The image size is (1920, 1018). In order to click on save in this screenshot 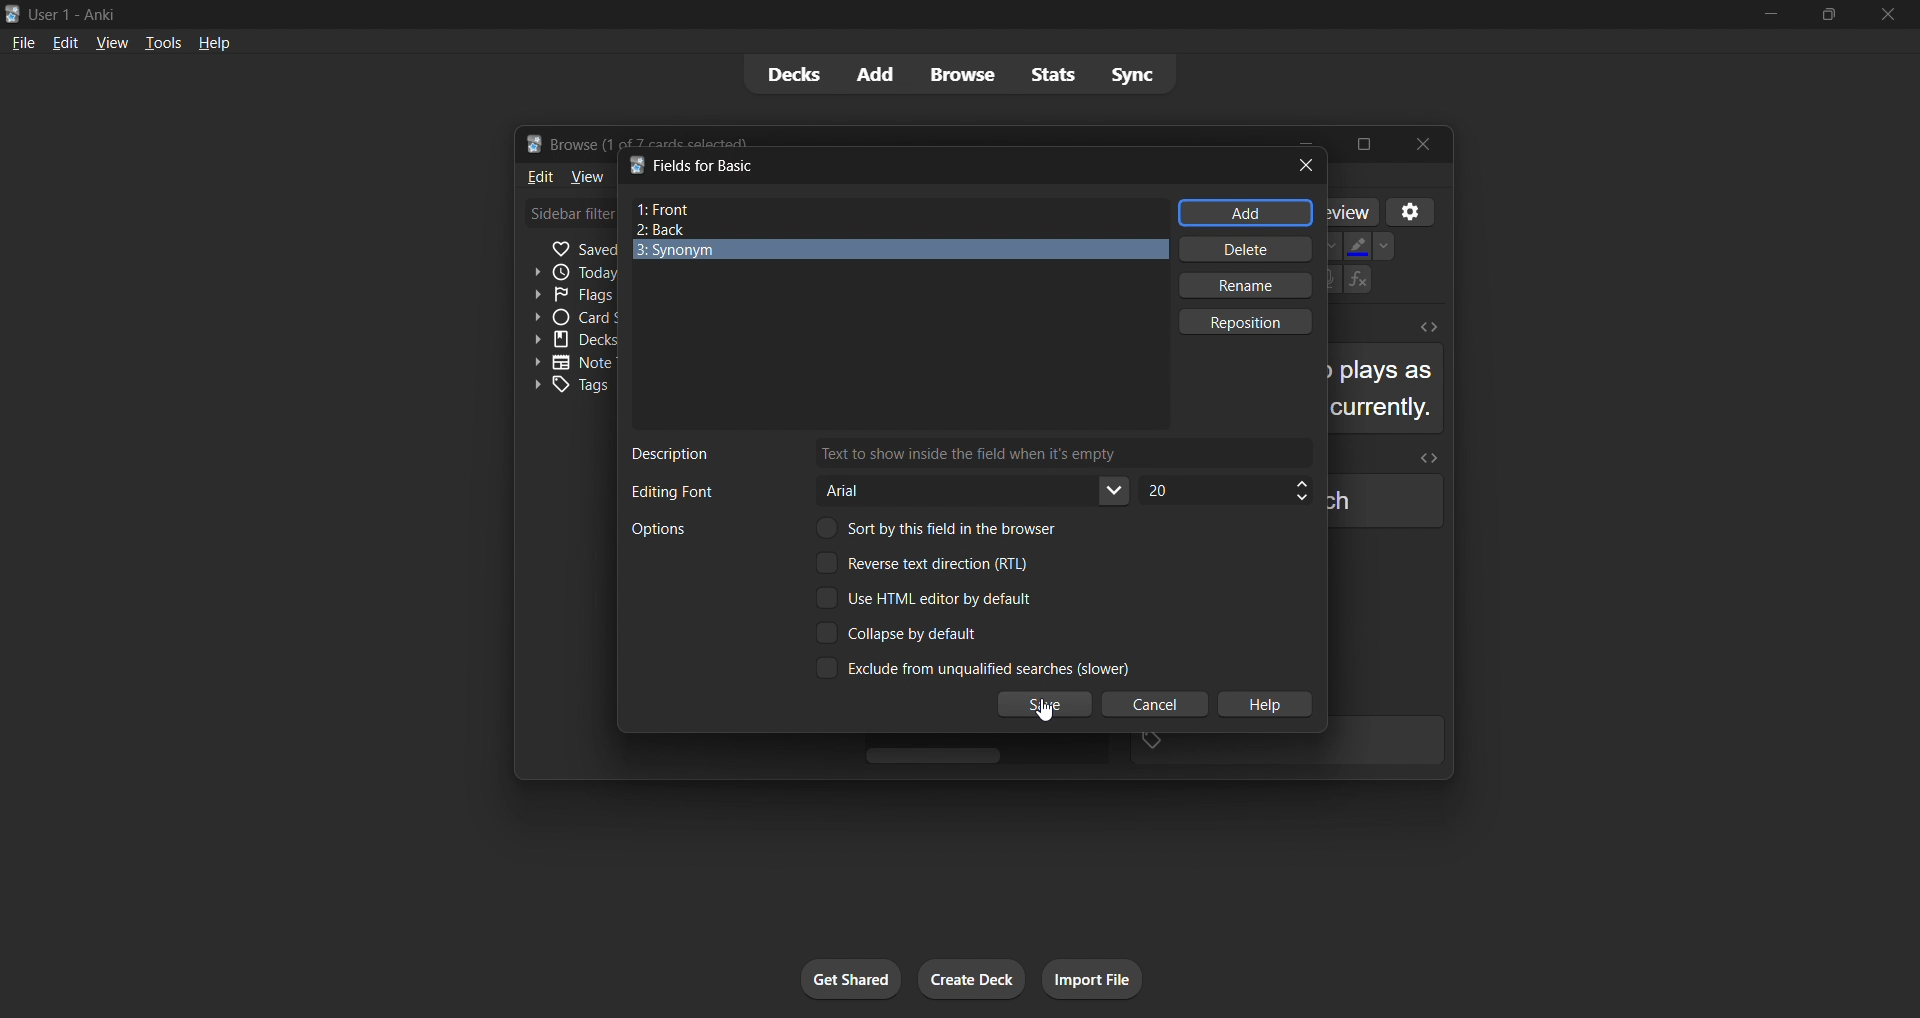, I will do `click(1043, 702)`.